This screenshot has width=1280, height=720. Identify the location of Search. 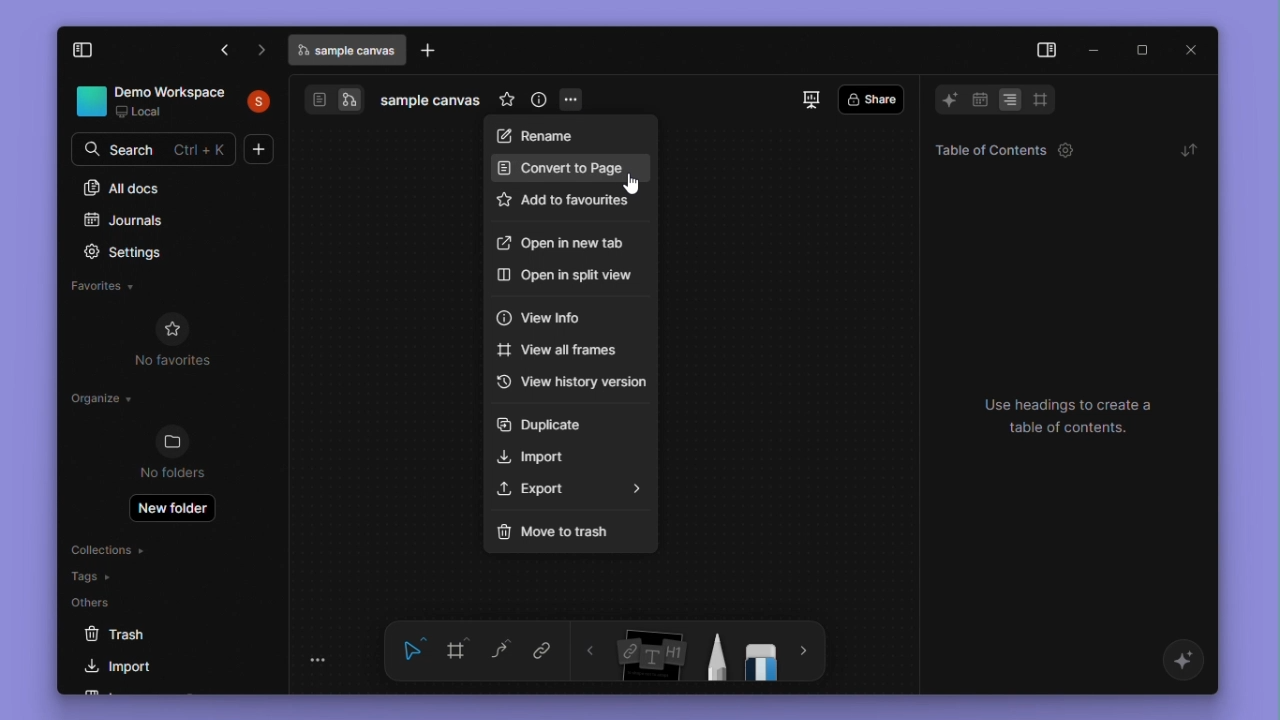
(155, 147).